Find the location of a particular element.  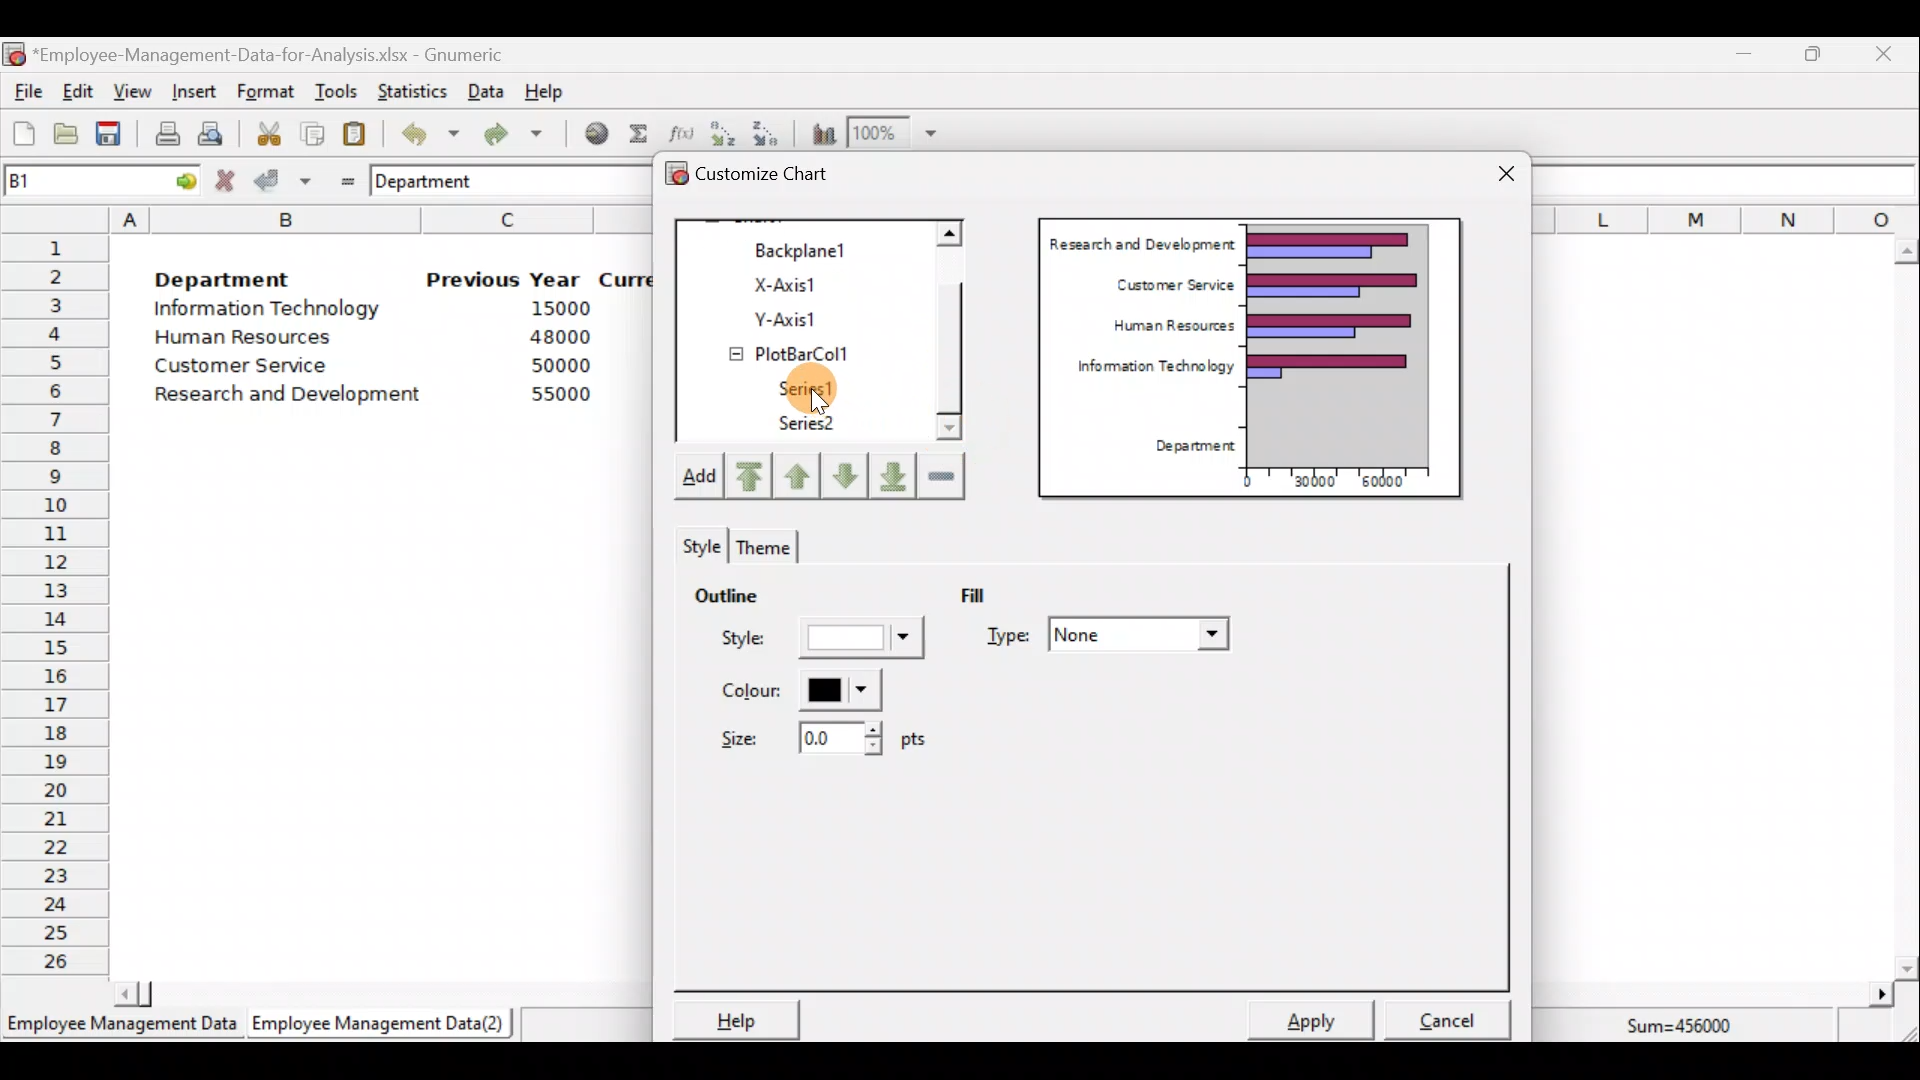

Series2 is located at coordinates (811, 424).